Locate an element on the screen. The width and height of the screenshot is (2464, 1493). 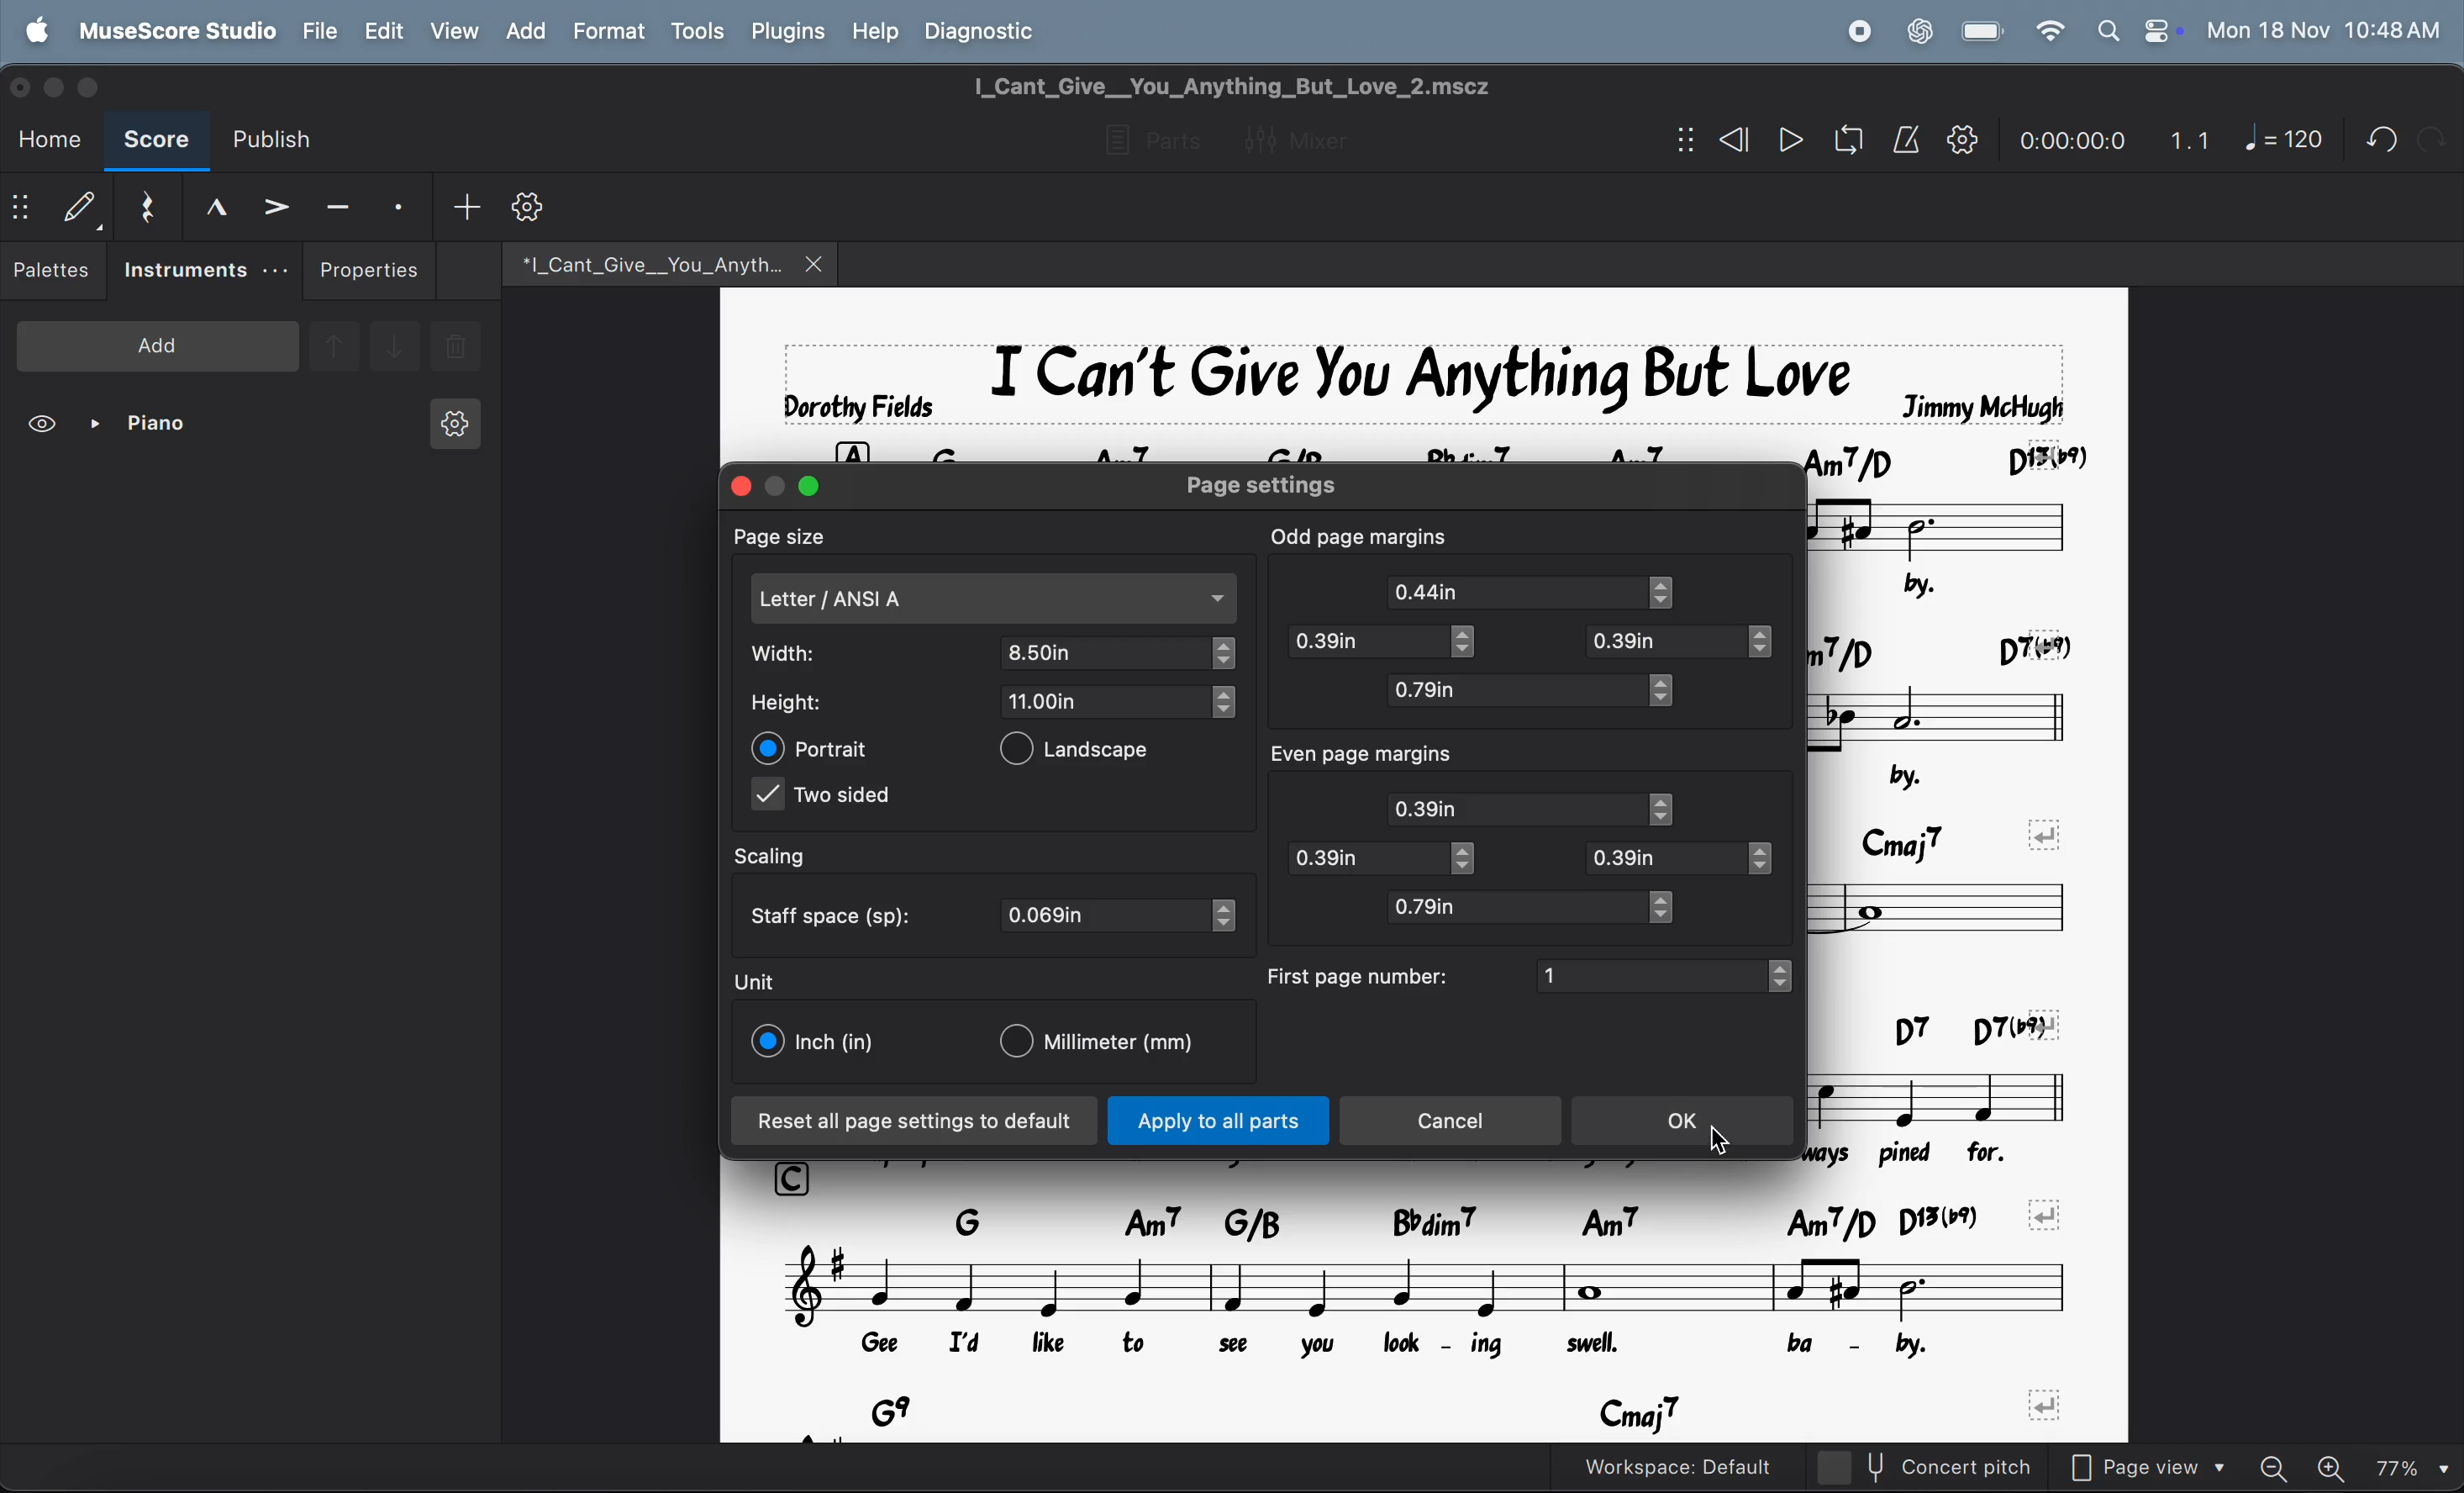
chord symbols is located at coordinates (1938, 1024).